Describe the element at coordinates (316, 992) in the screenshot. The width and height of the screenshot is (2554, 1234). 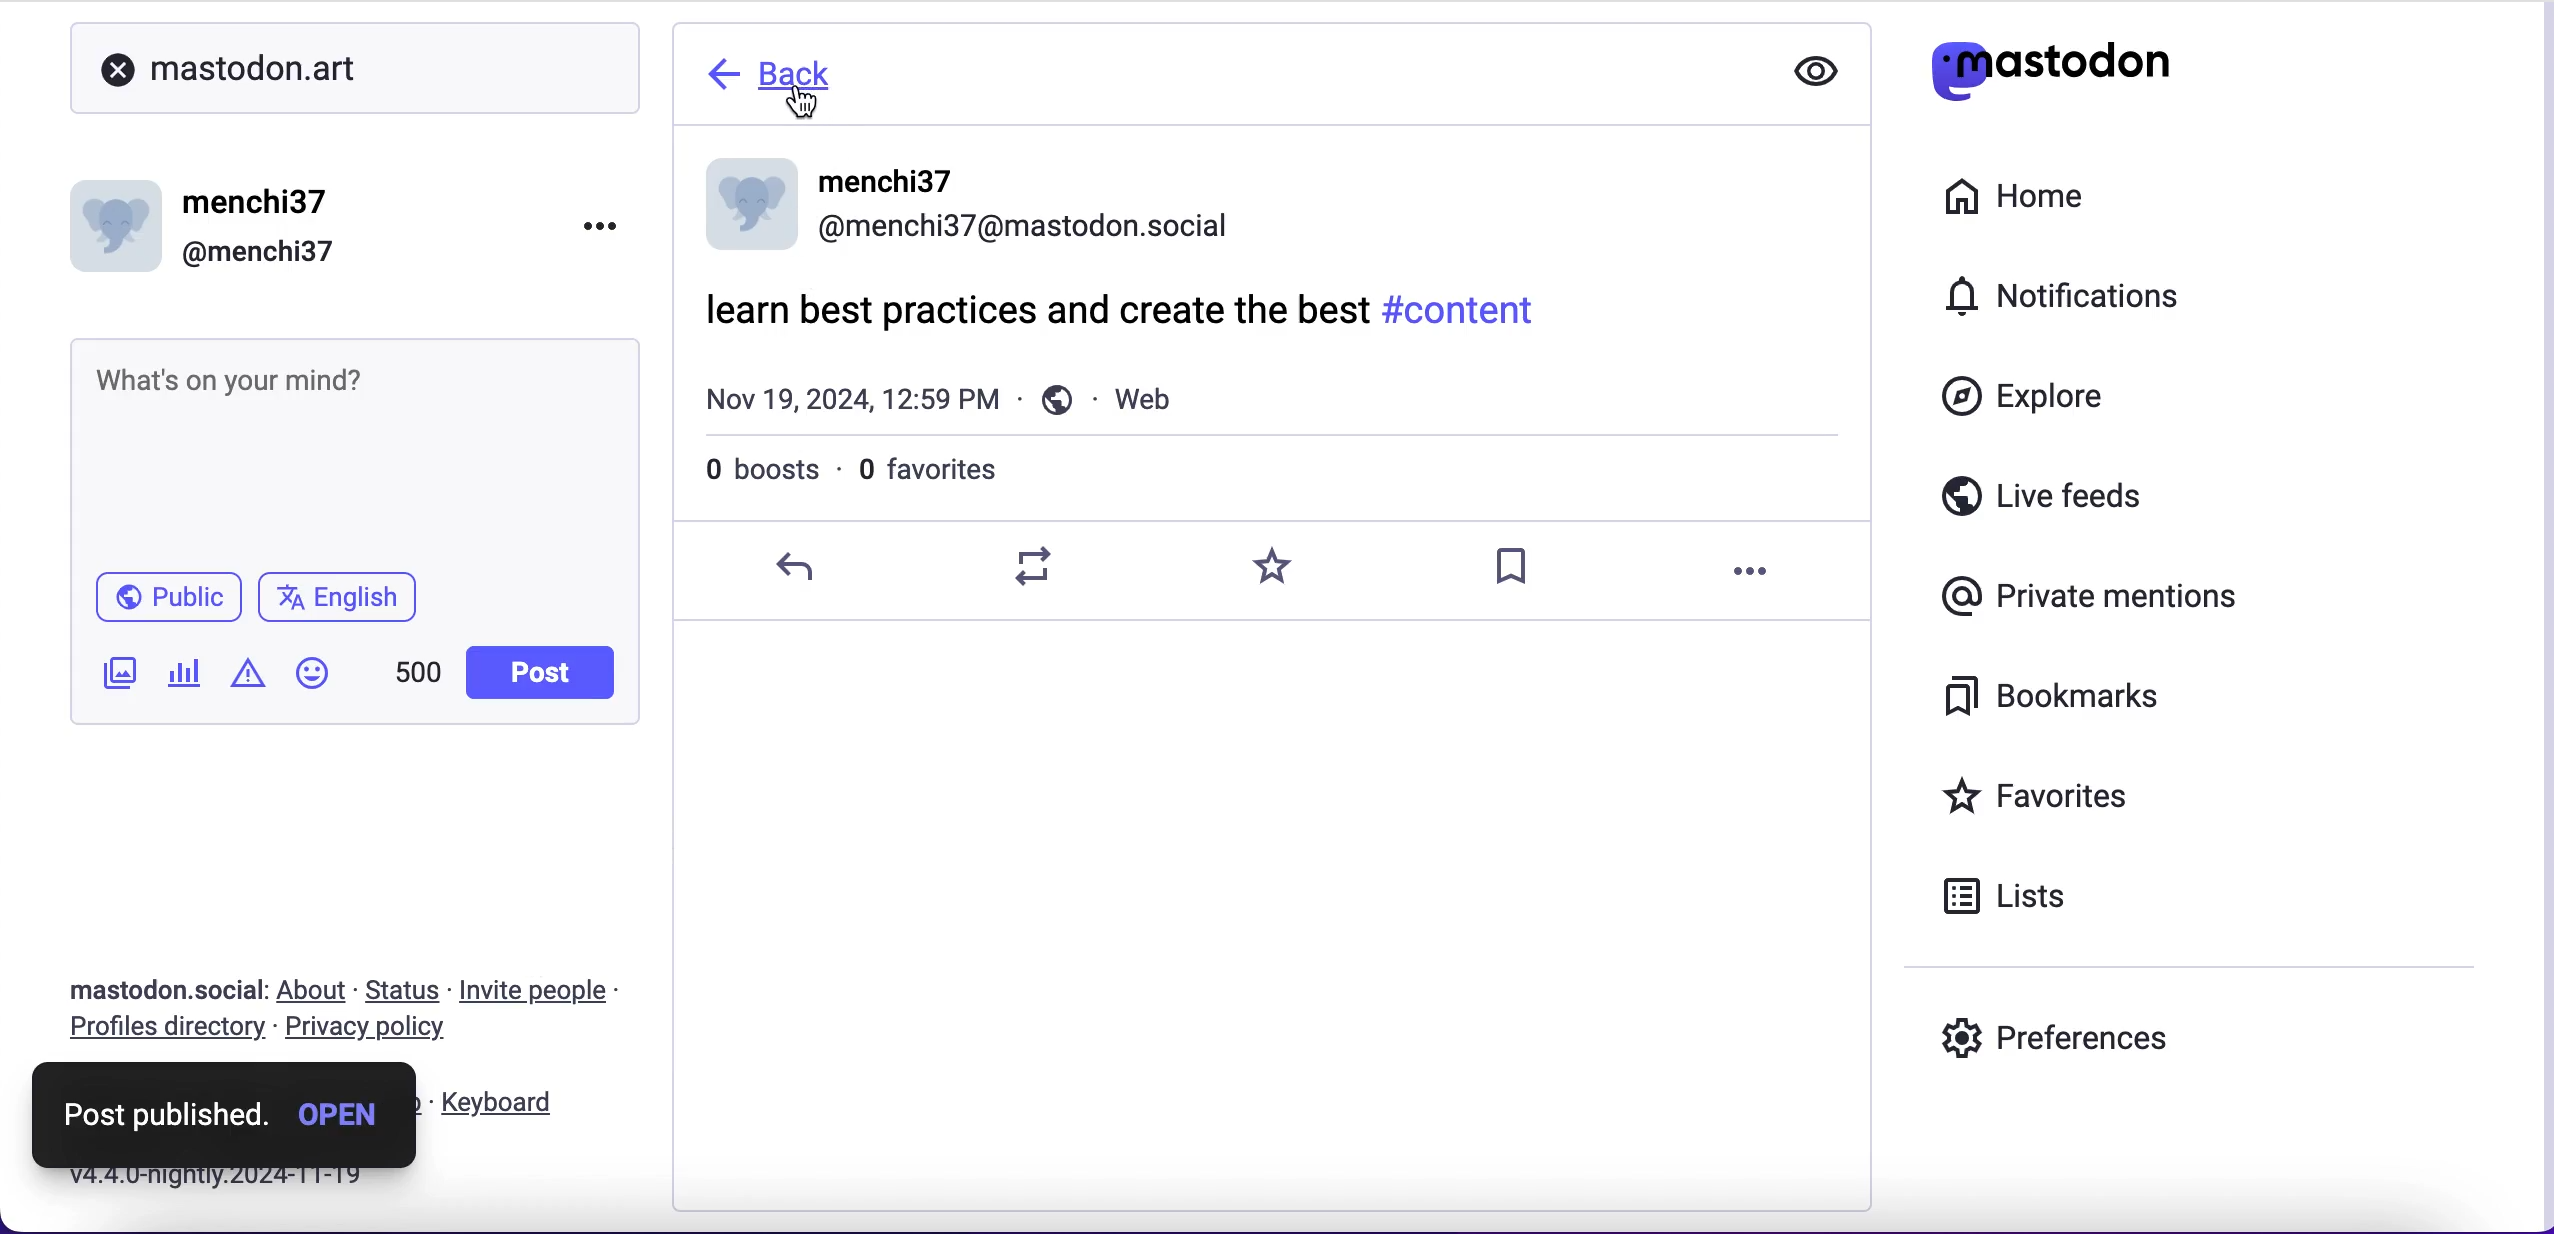
I see `about` at that location.